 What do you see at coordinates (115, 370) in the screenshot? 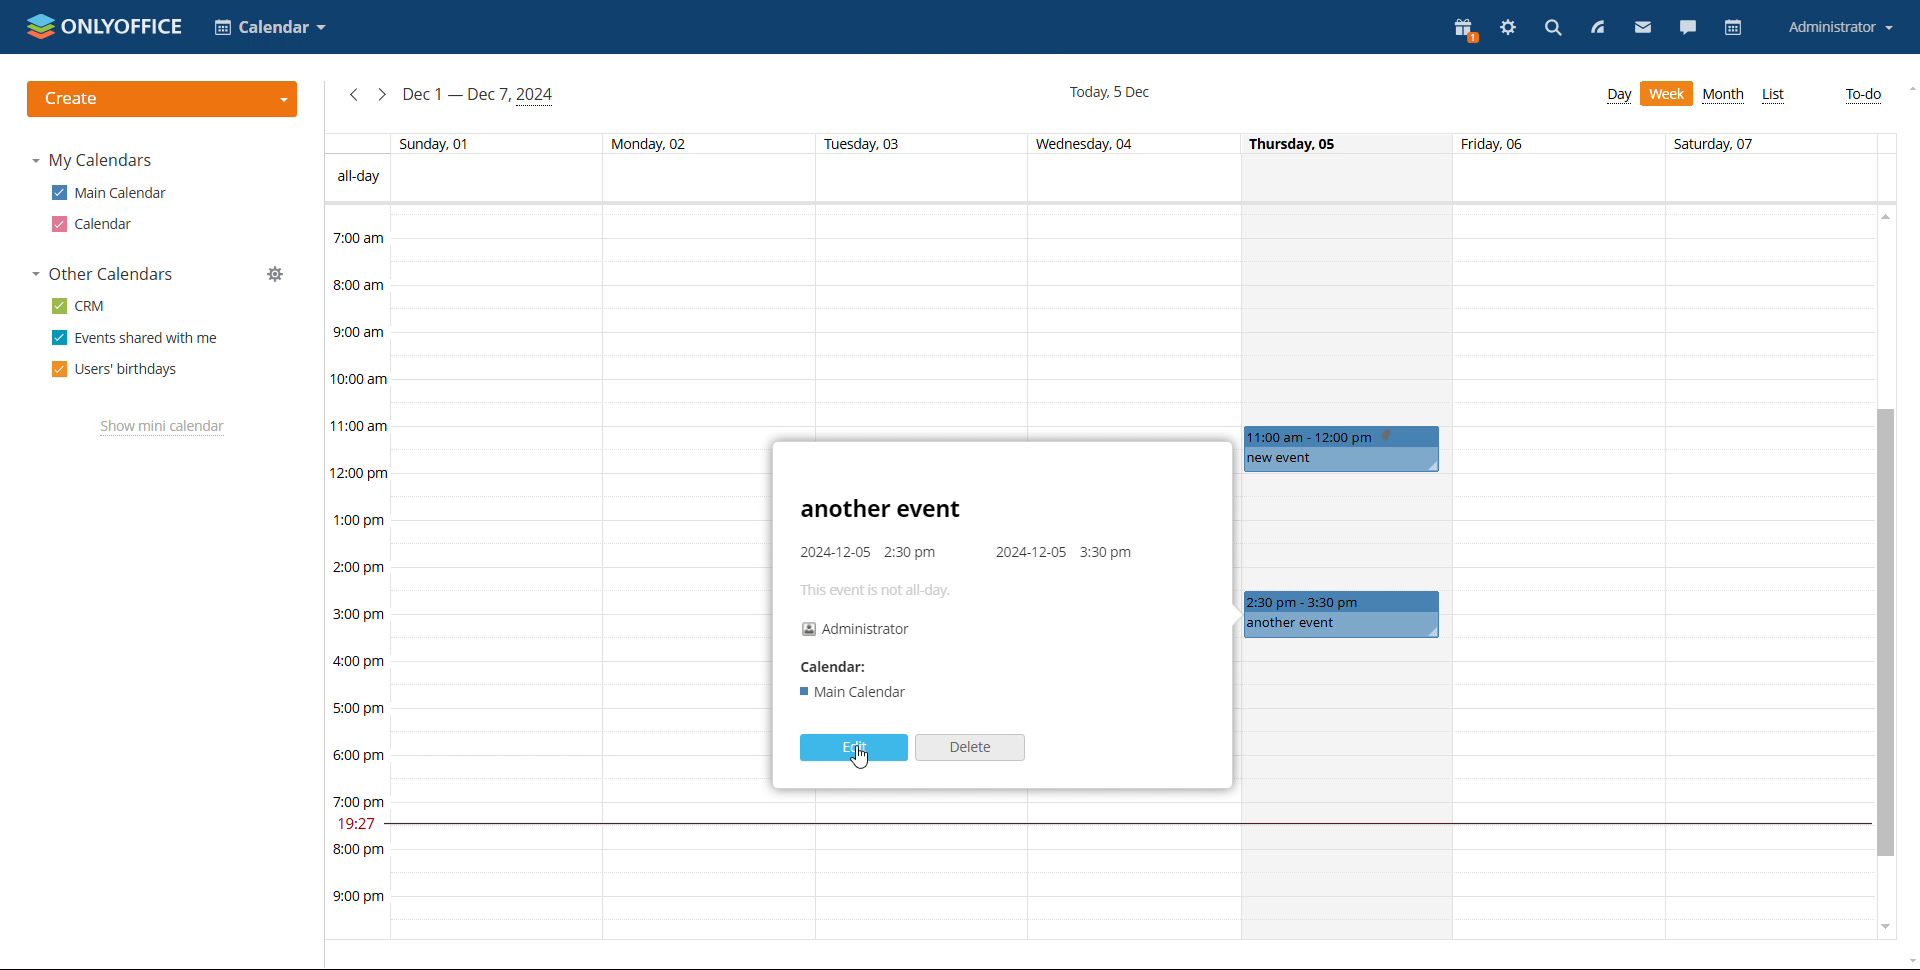
I see `users' birthdays` at bounding box center [115, 370].